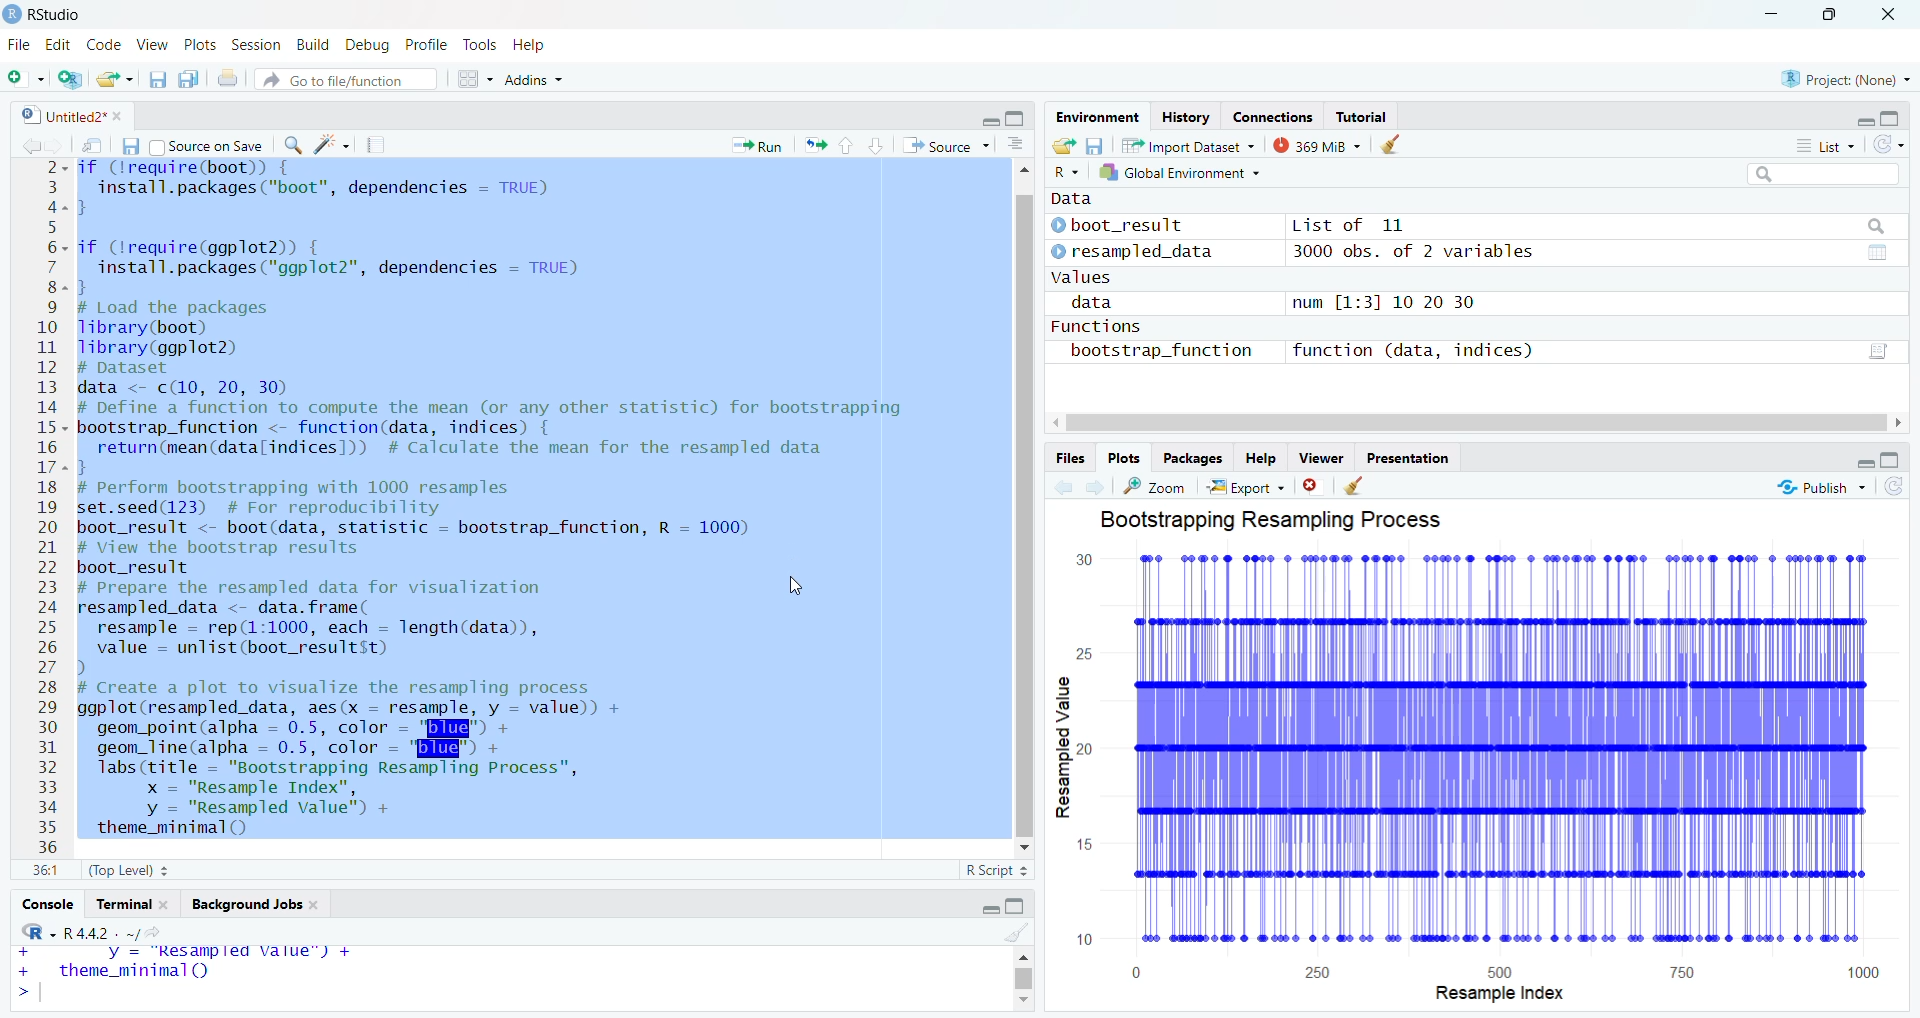 This screenshot has height=1018, width=1920. Describe the element at coordinates (23, 79) in the screenshot. I see `new file` at that location.